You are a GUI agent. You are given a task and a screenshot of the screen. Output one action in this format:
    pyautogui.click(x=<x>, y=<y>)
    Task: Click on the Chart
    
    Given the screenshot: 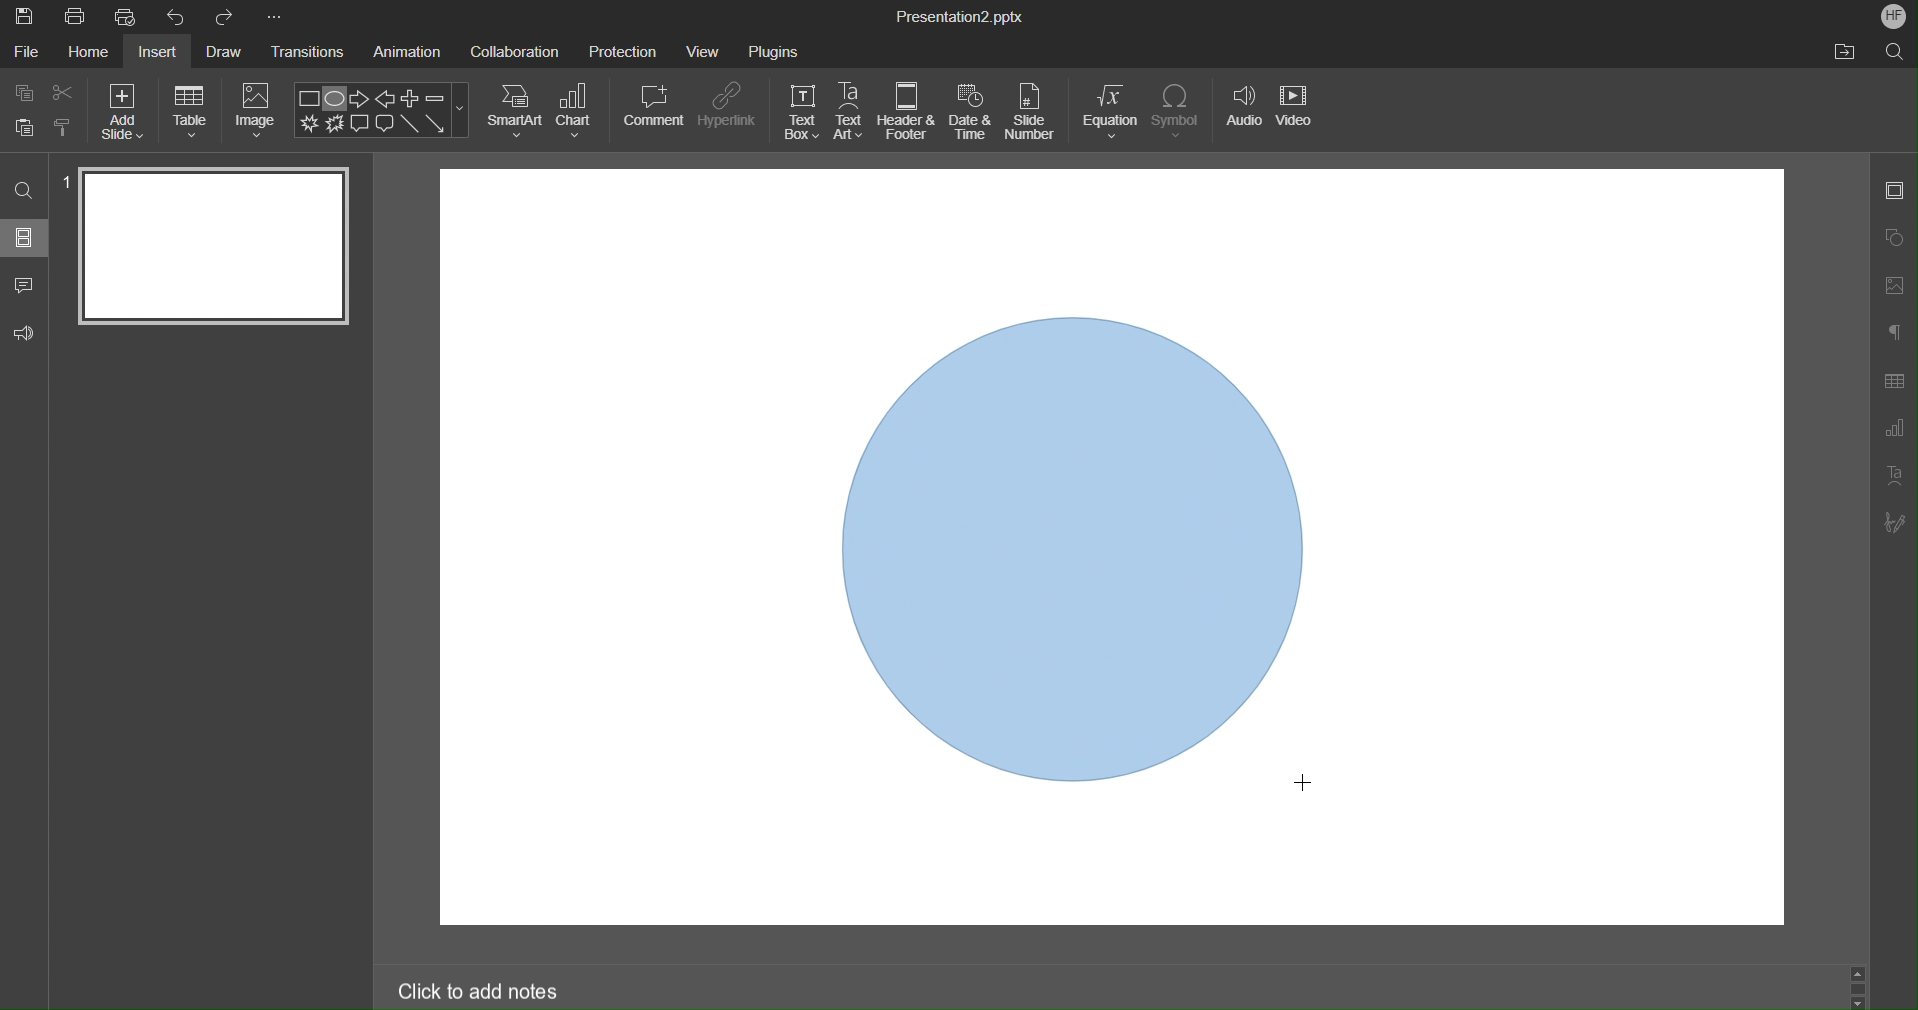 What is the action you would take?
    pyautogui.click(x=577, y=110)
    